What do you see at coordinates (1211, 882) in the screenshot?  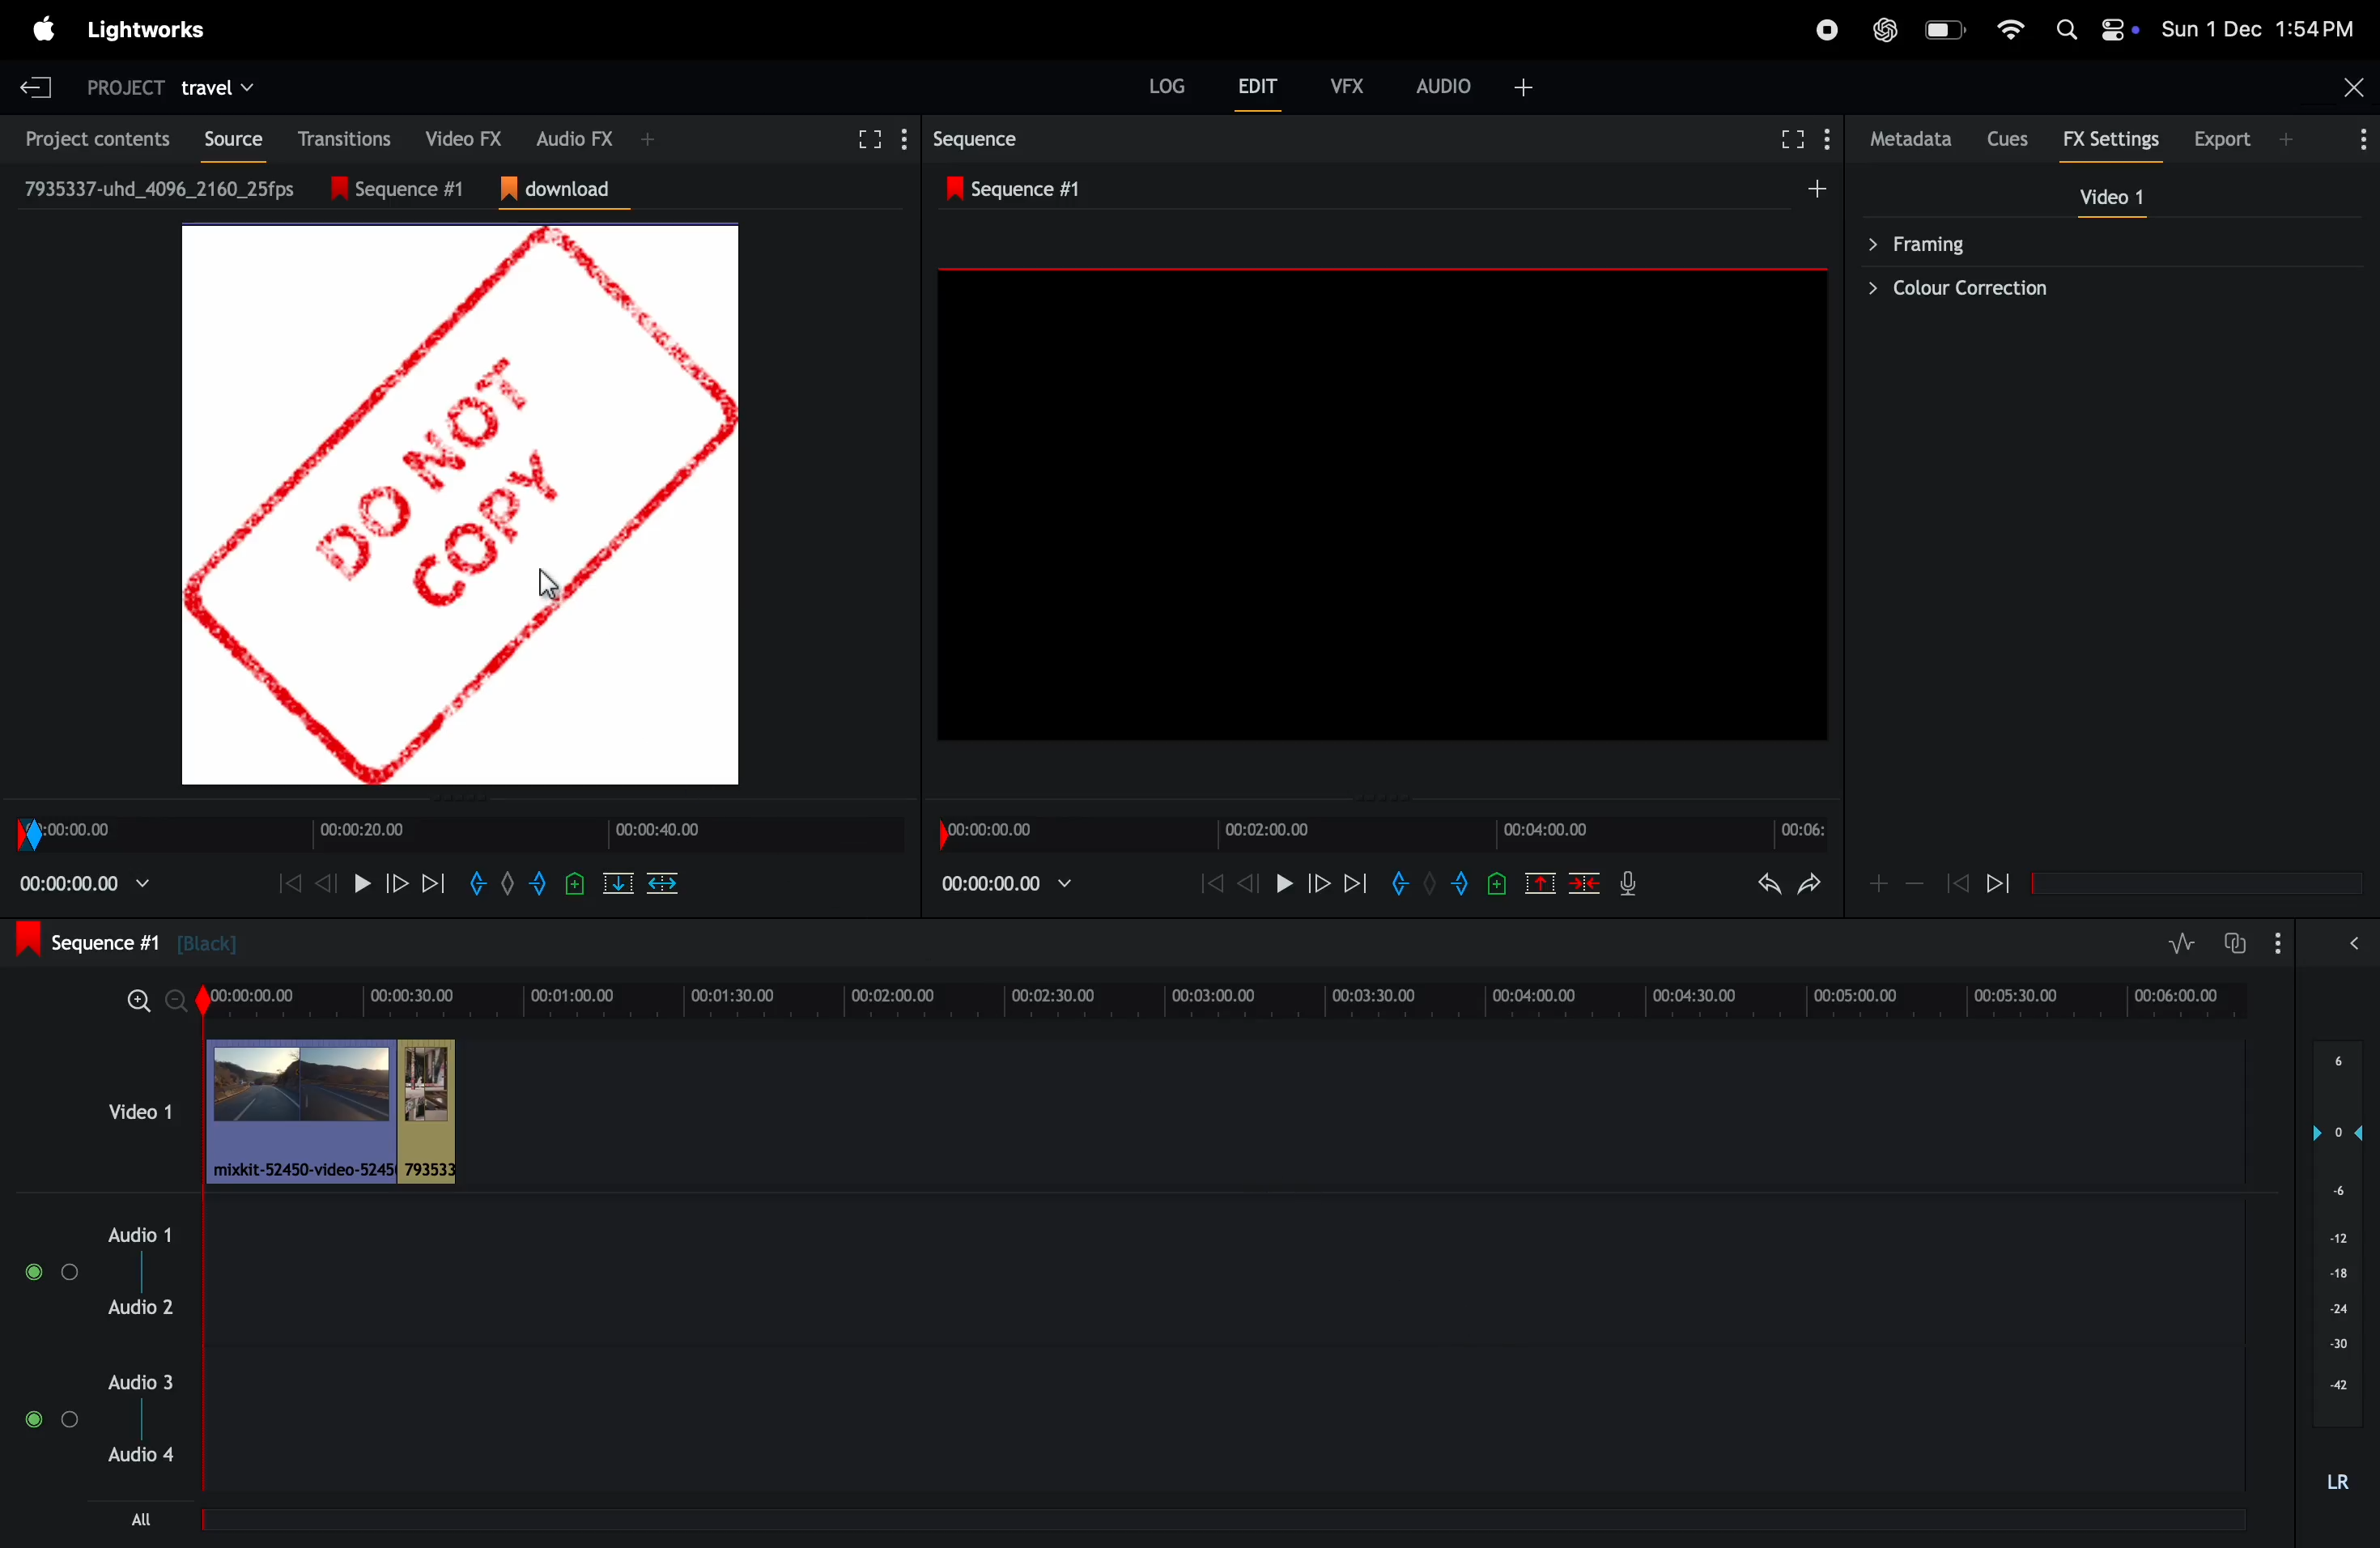 I see `rewind` at bounding box center [1211, 882].